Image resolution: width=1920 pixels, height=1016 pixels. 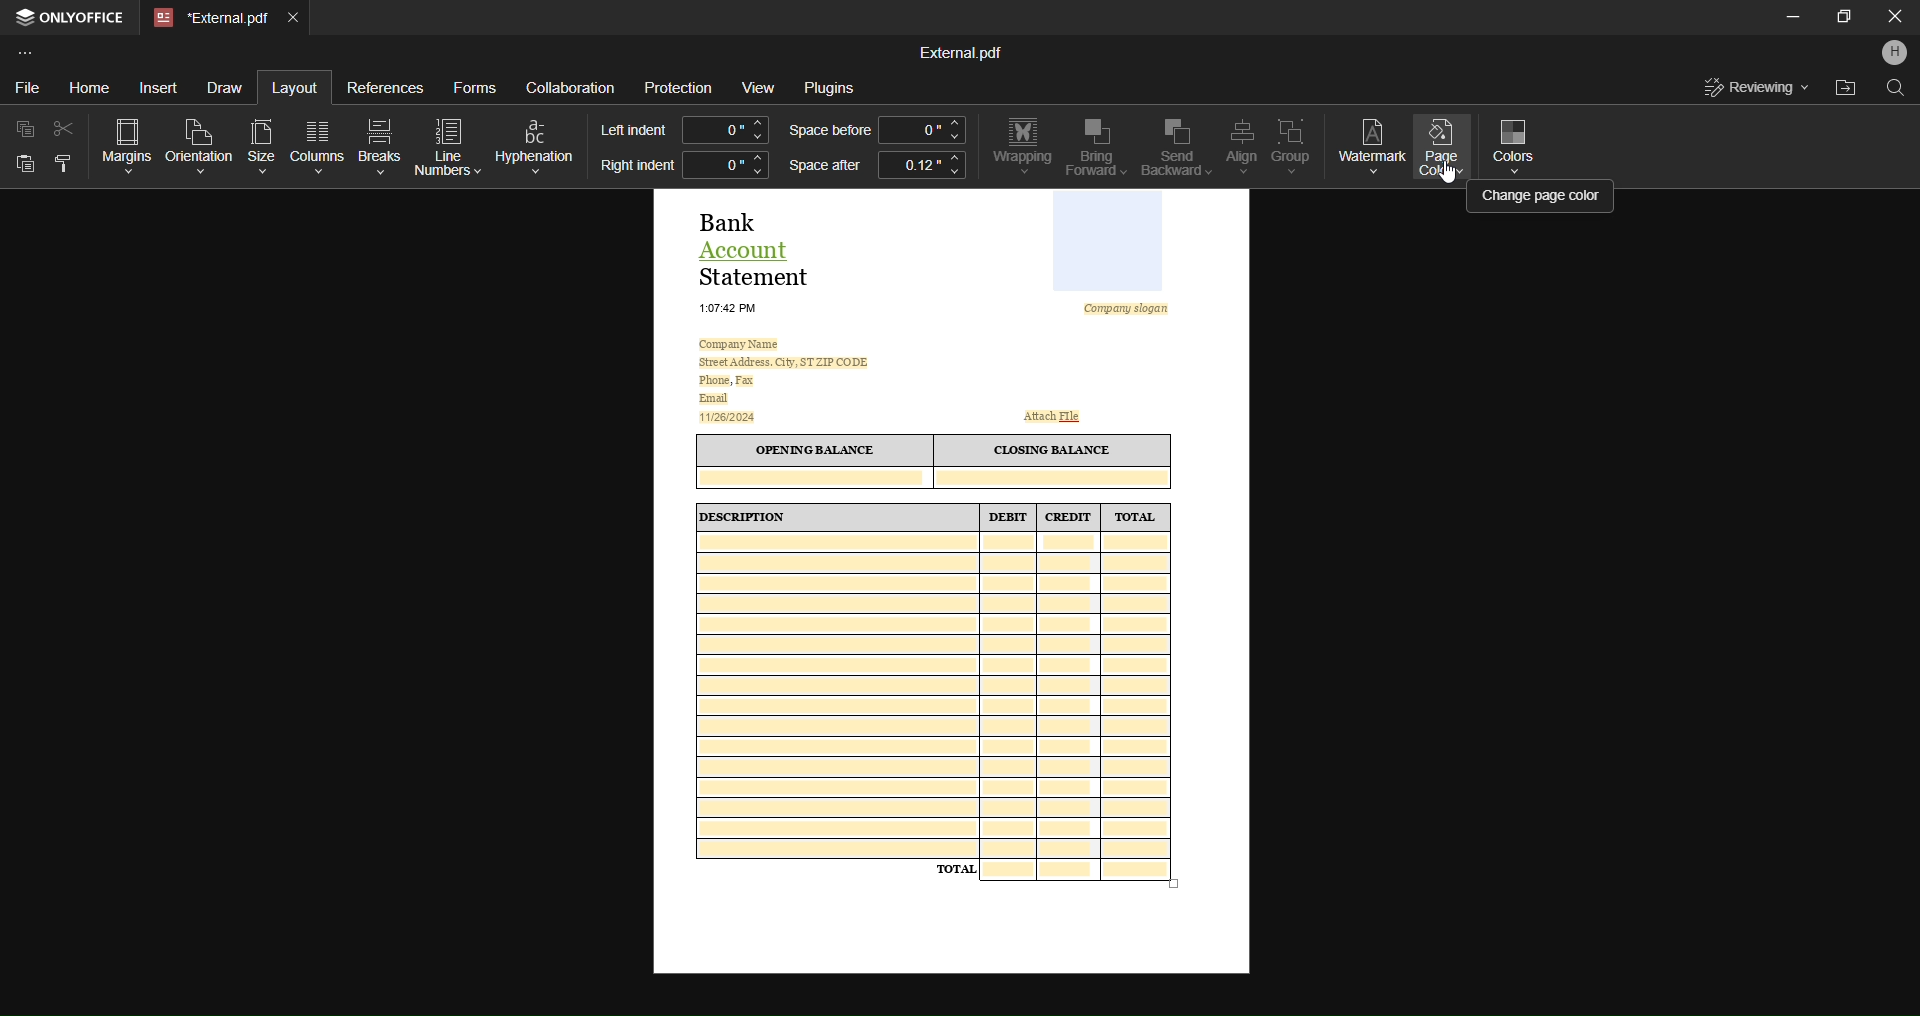 What do you see at coordinates (1757, 87) in the screenshot?
I see `Reveiwing` at bounding box center [1757, 87].